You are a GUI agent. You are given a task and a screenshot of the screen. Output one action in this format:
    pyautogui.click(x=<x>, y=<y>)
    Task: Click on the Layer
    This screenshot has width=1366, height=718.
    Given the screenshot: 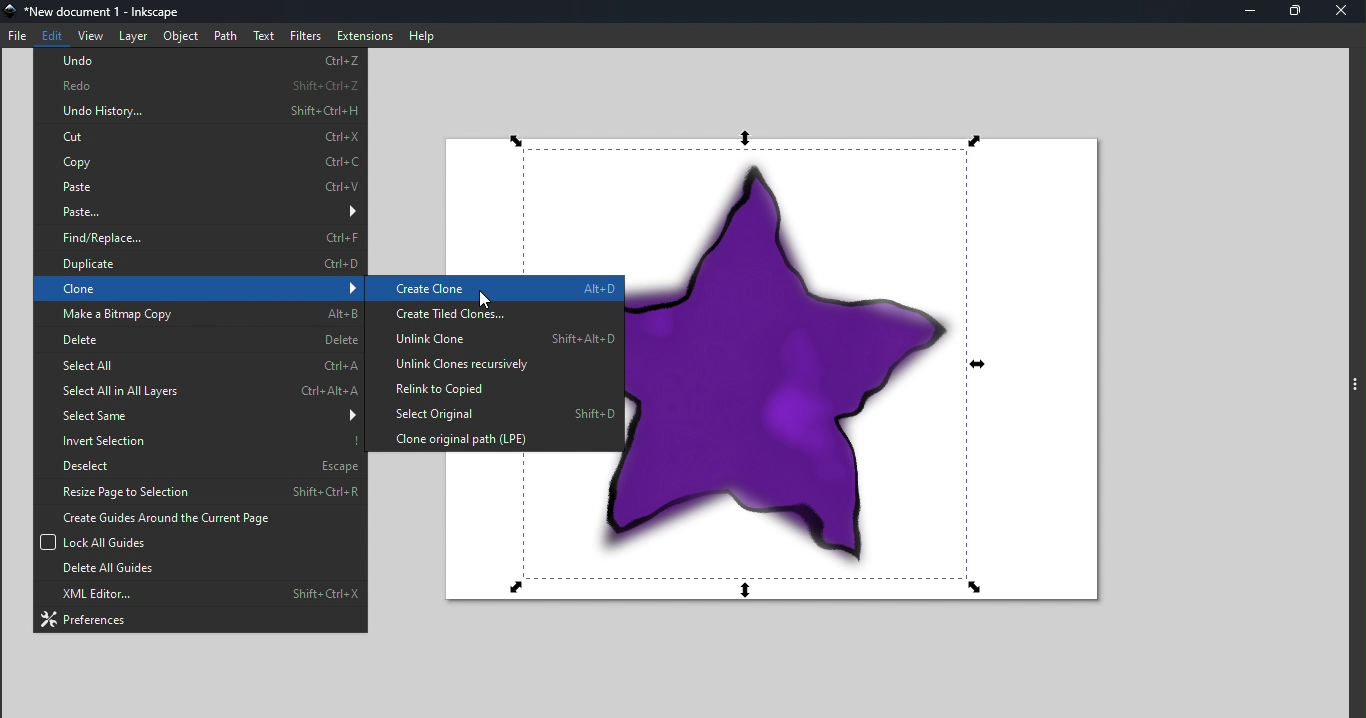 What is the action you would take?
    pyautogui.click(x=130, y=36)
    